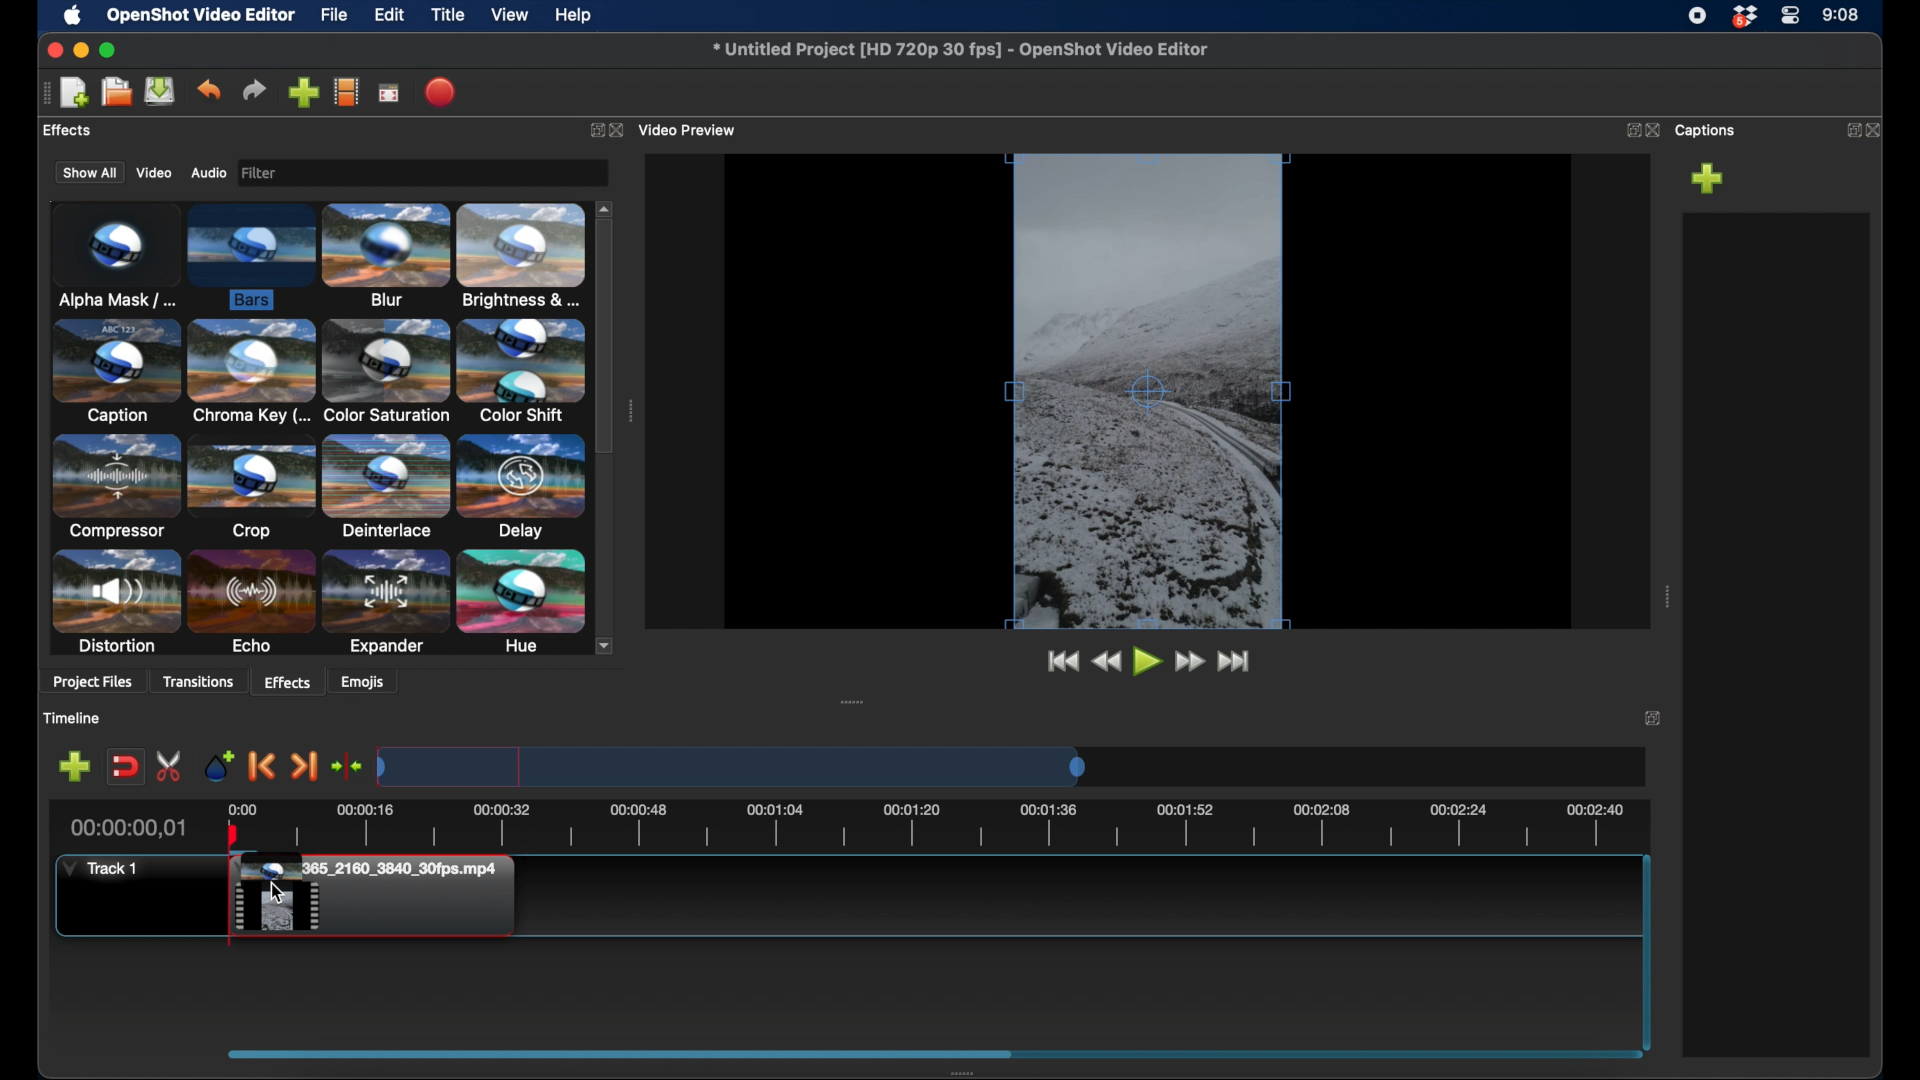 Image resolution: width=1920 pixels, height=1080 pixels. I want to click on effects, so click(288, 680).